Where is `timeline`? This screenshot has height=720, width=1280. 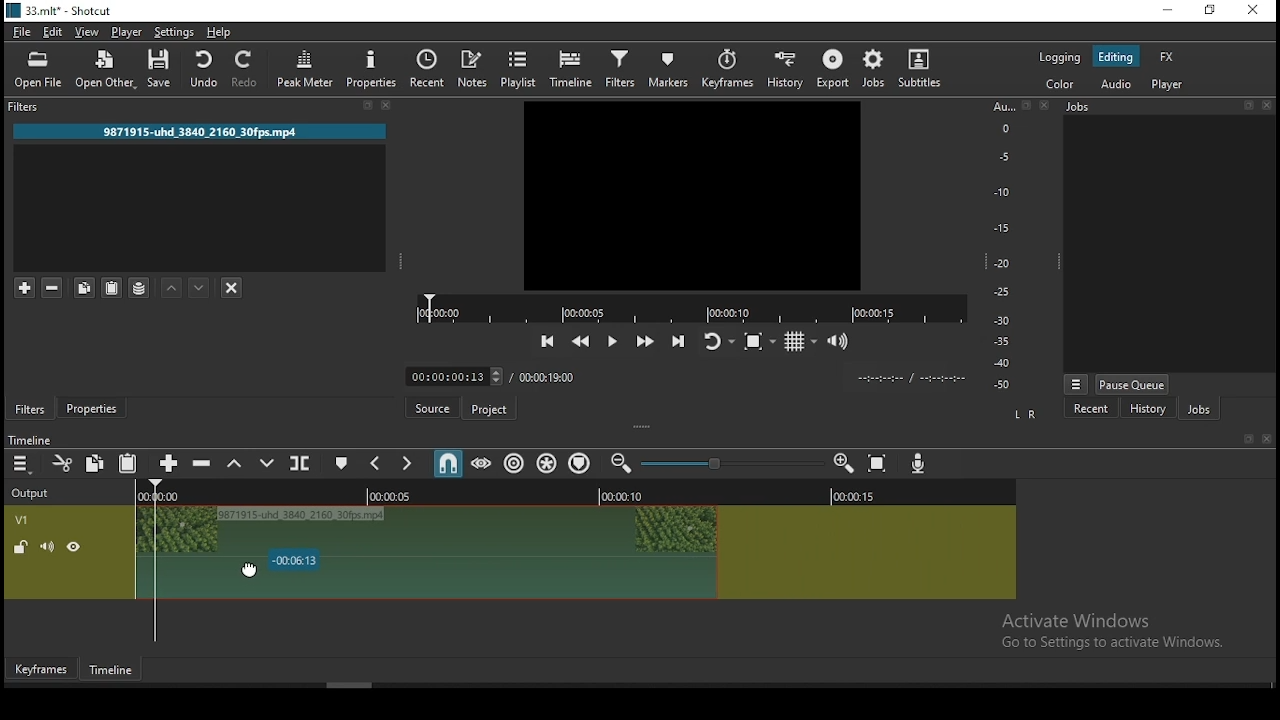 timeline is located at coordinates (571, 67).